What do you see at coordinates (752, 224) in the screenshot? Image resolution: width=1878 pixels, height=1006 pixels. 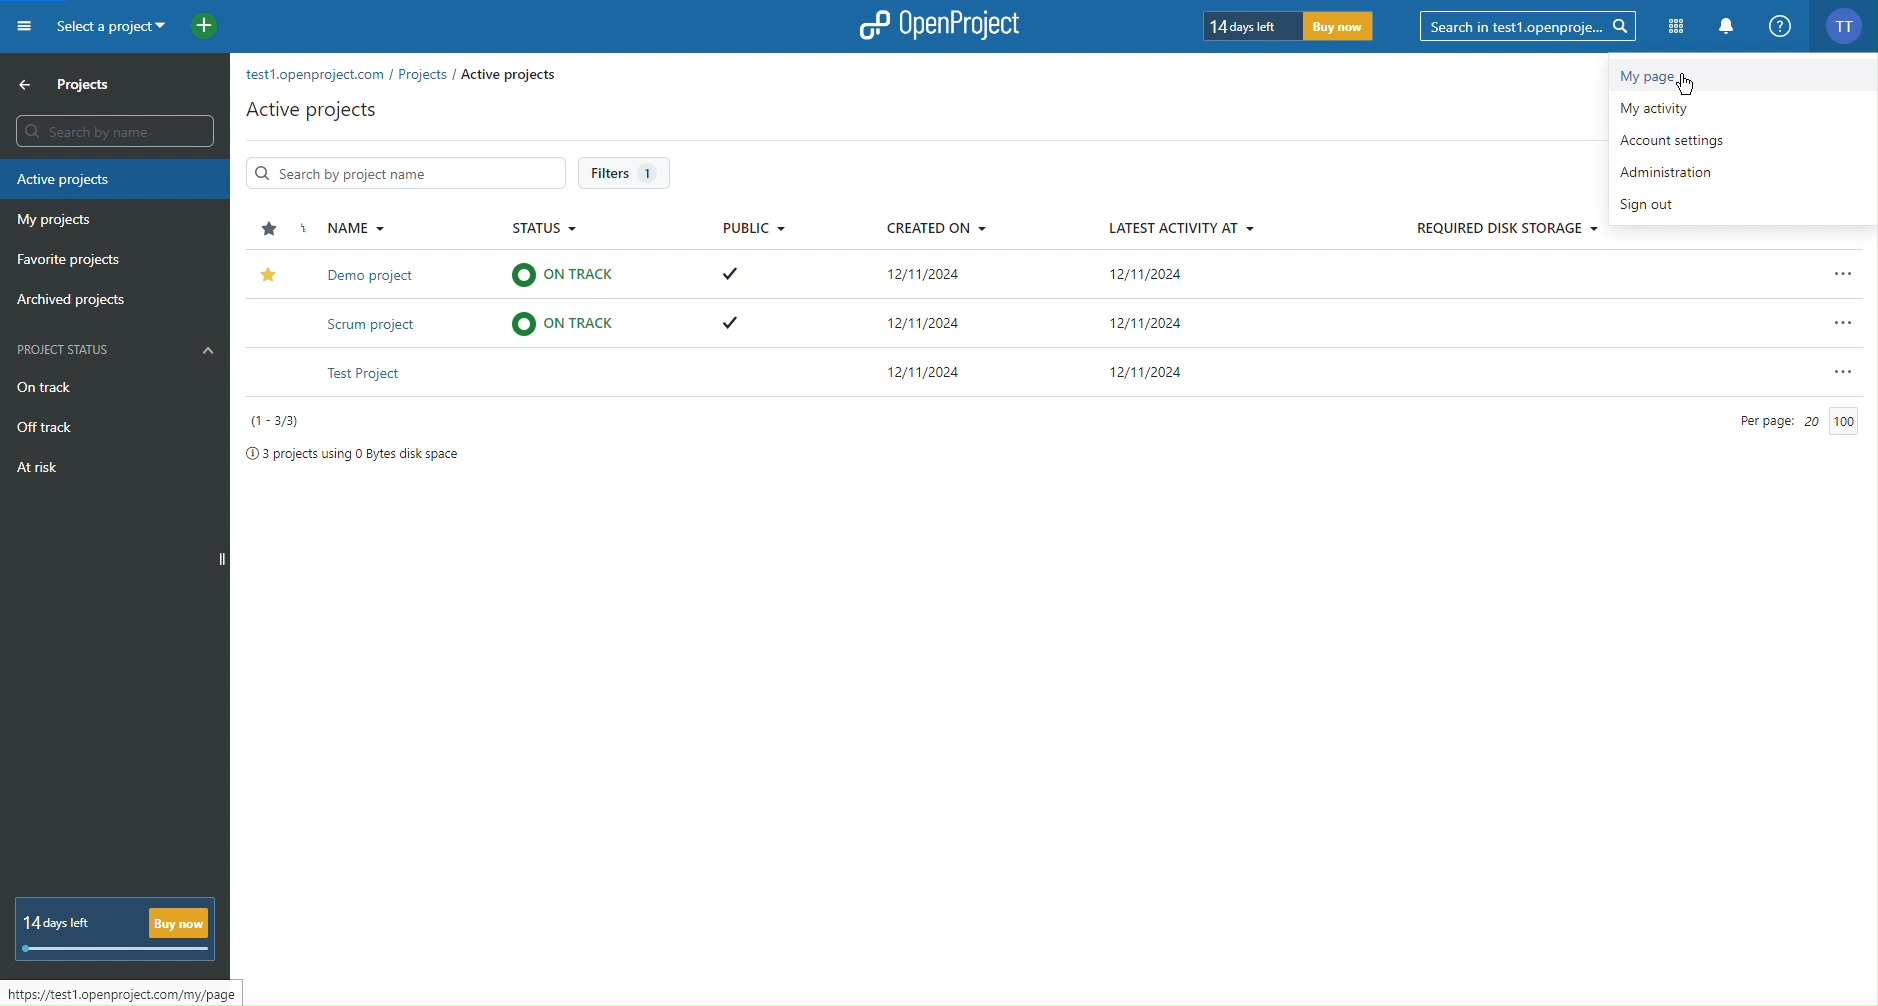 I see `Public` at bounding box center [752, 224].